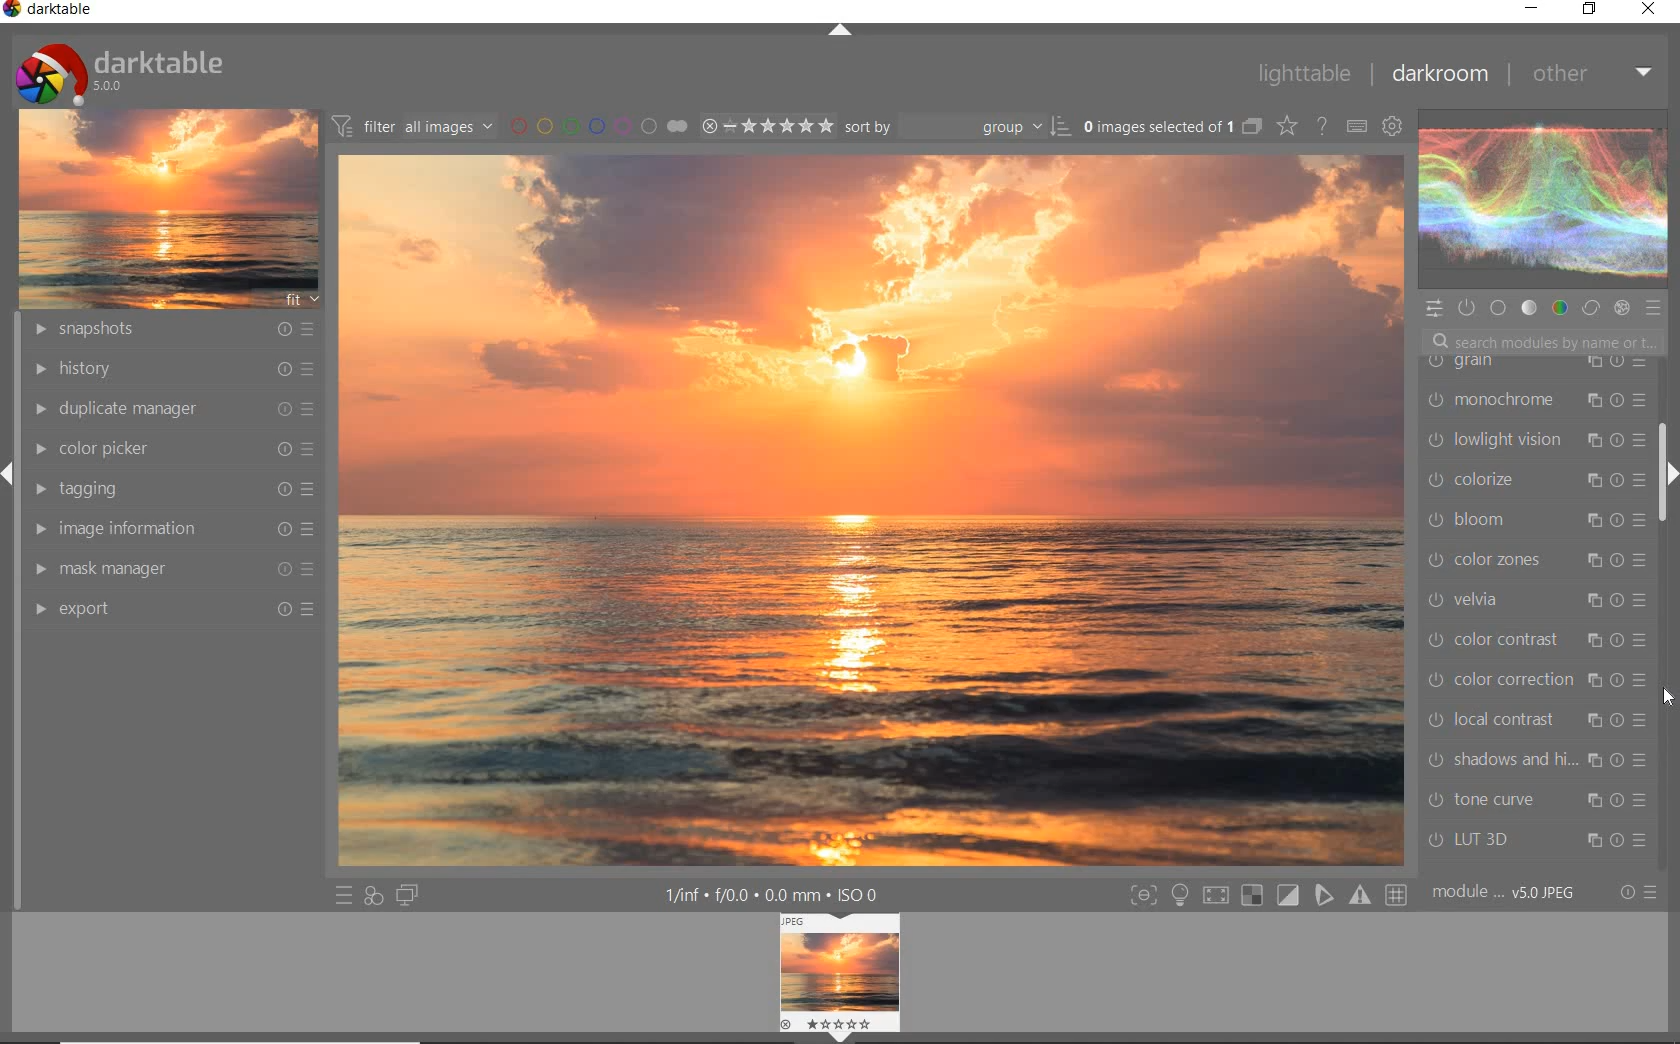 This screenshot has width=1680, height=1044. What do you see at coordinates (1591, 309) in the screenshot?
I see `CORRECT` at bounding box center [1591, 309].